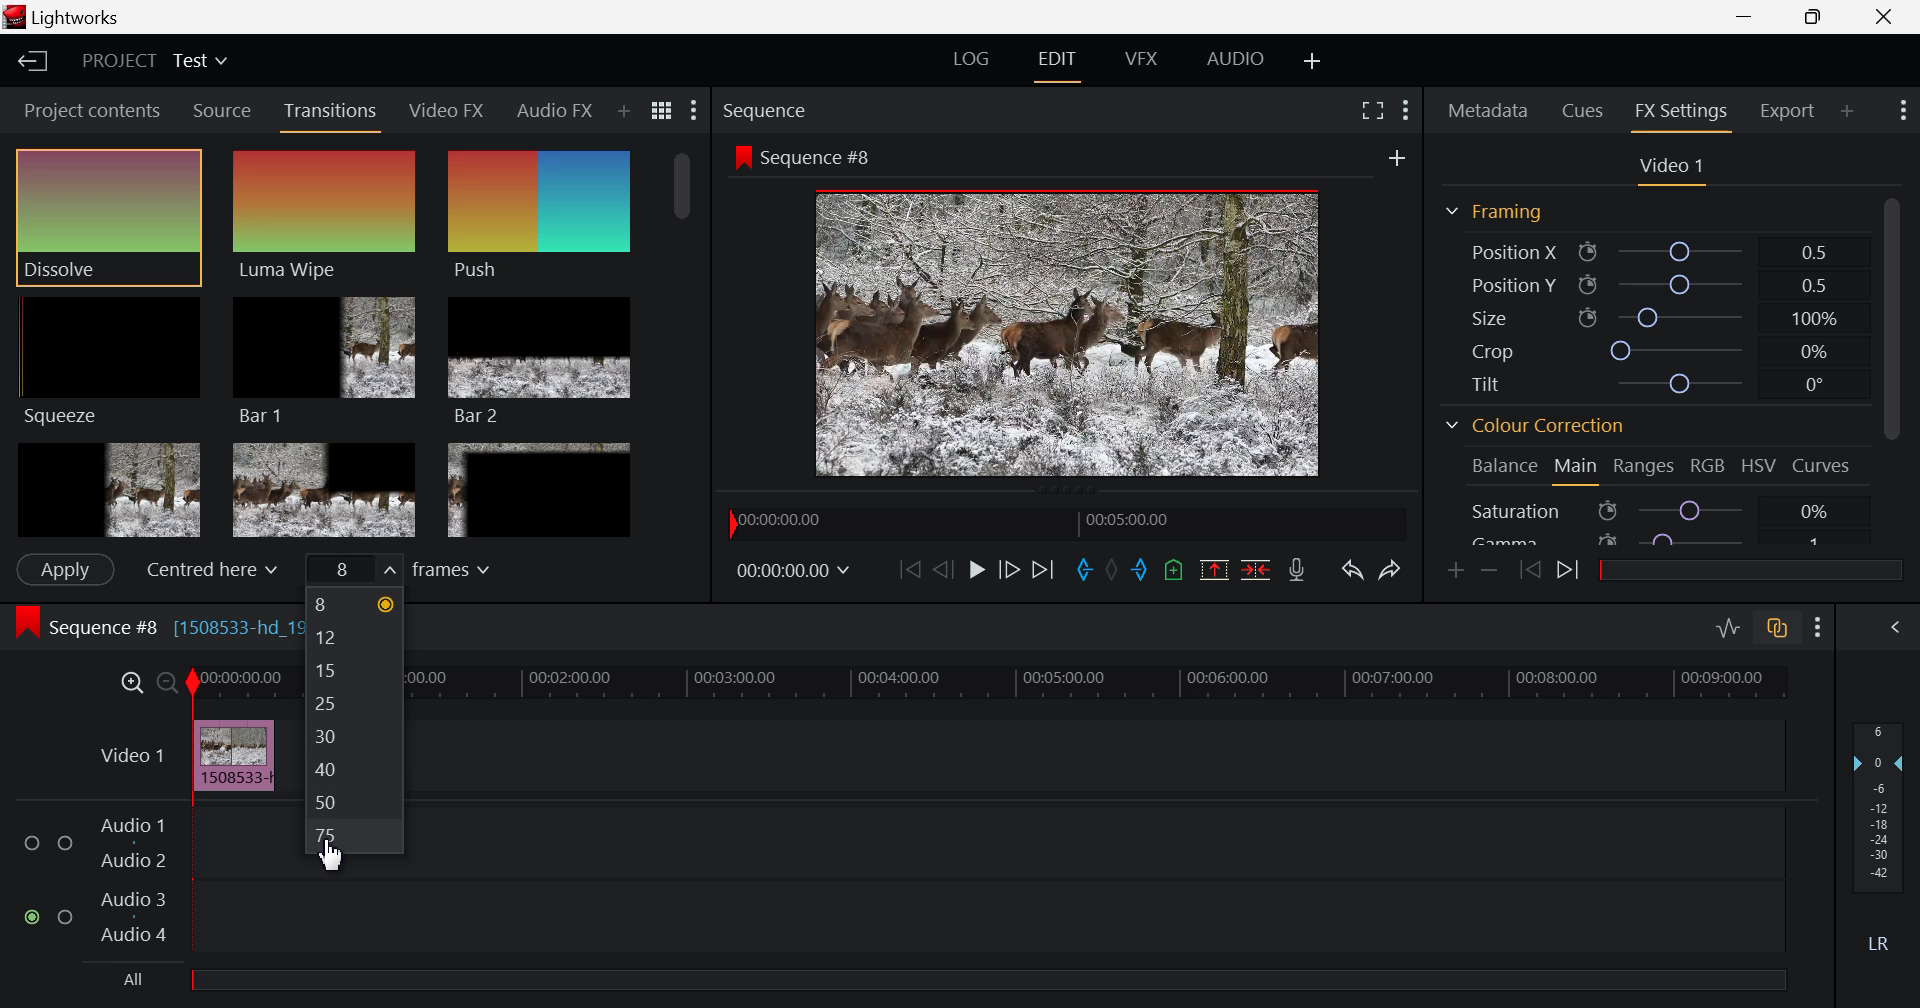  What do you see at coordinates (323, 213) in the screenshot?
I see `Luma Wipe` at bounding box center [323, 213].